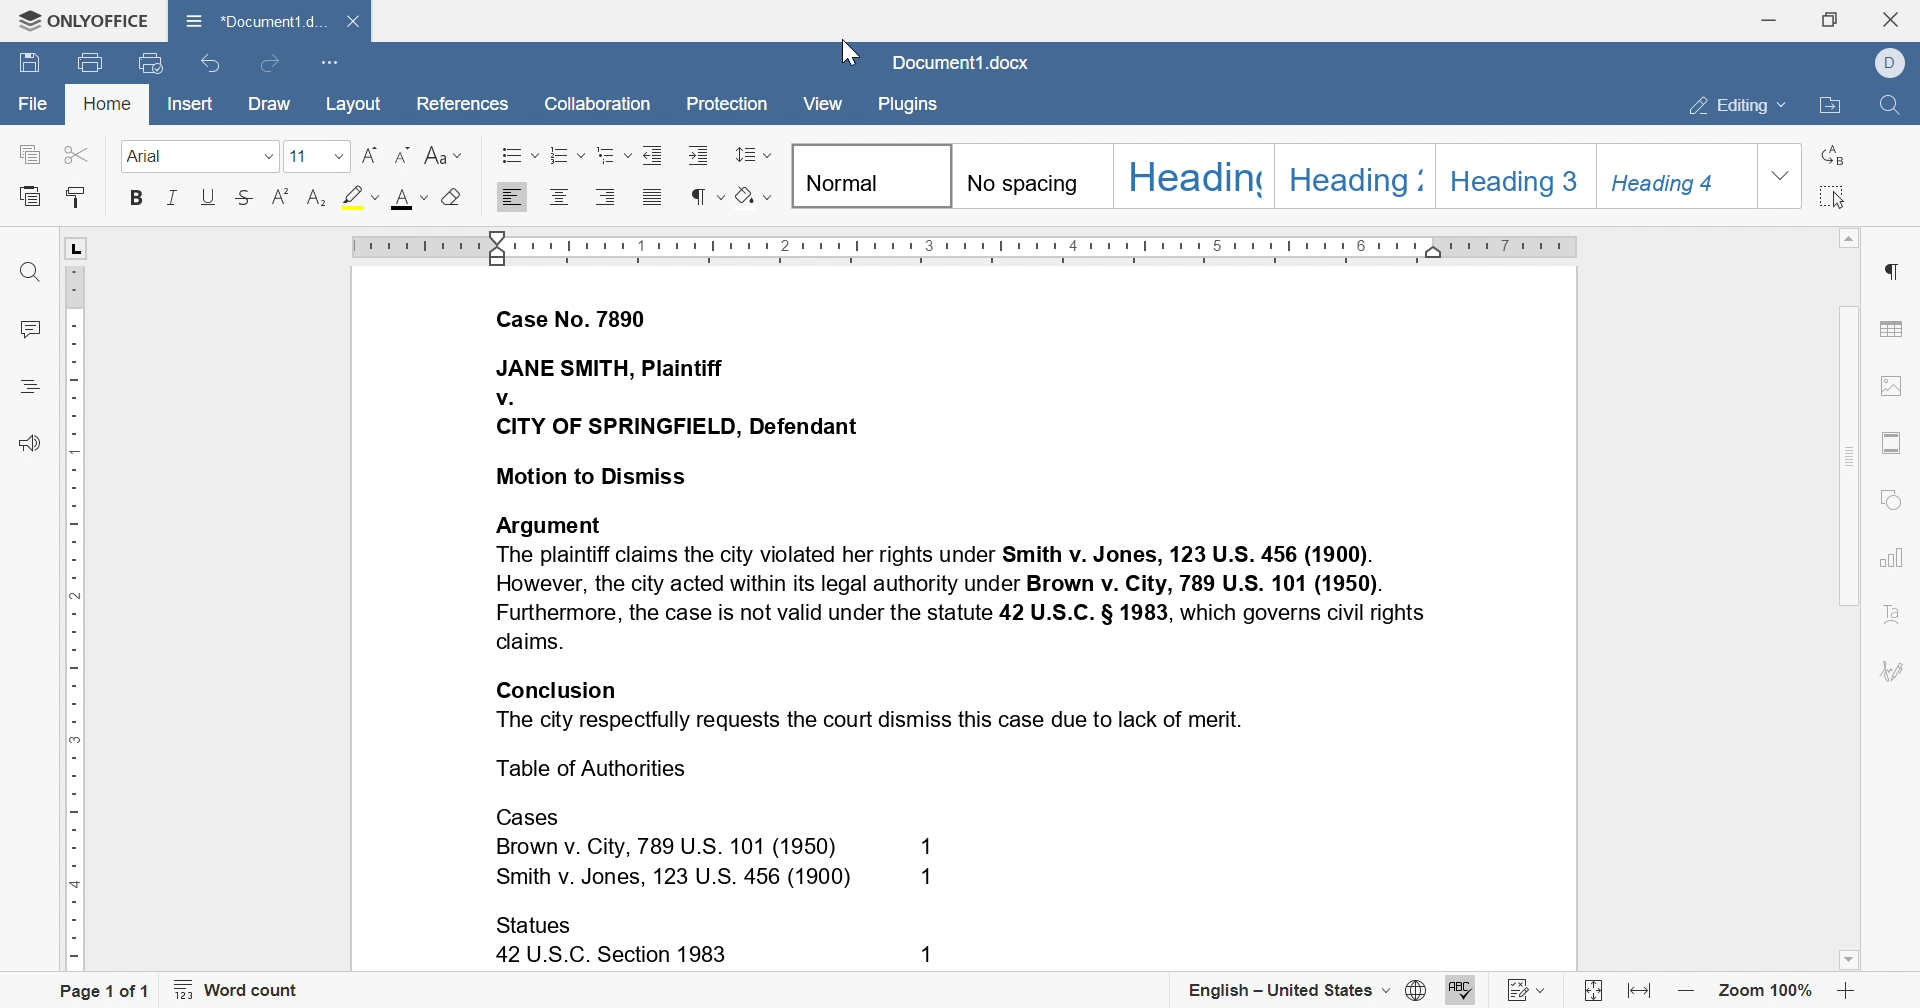 Image resolution: width=1920 pixels, height=1008 pixels. Describe the element at coordinates (273, 104) in the screenshot. I see `draw` at that location.